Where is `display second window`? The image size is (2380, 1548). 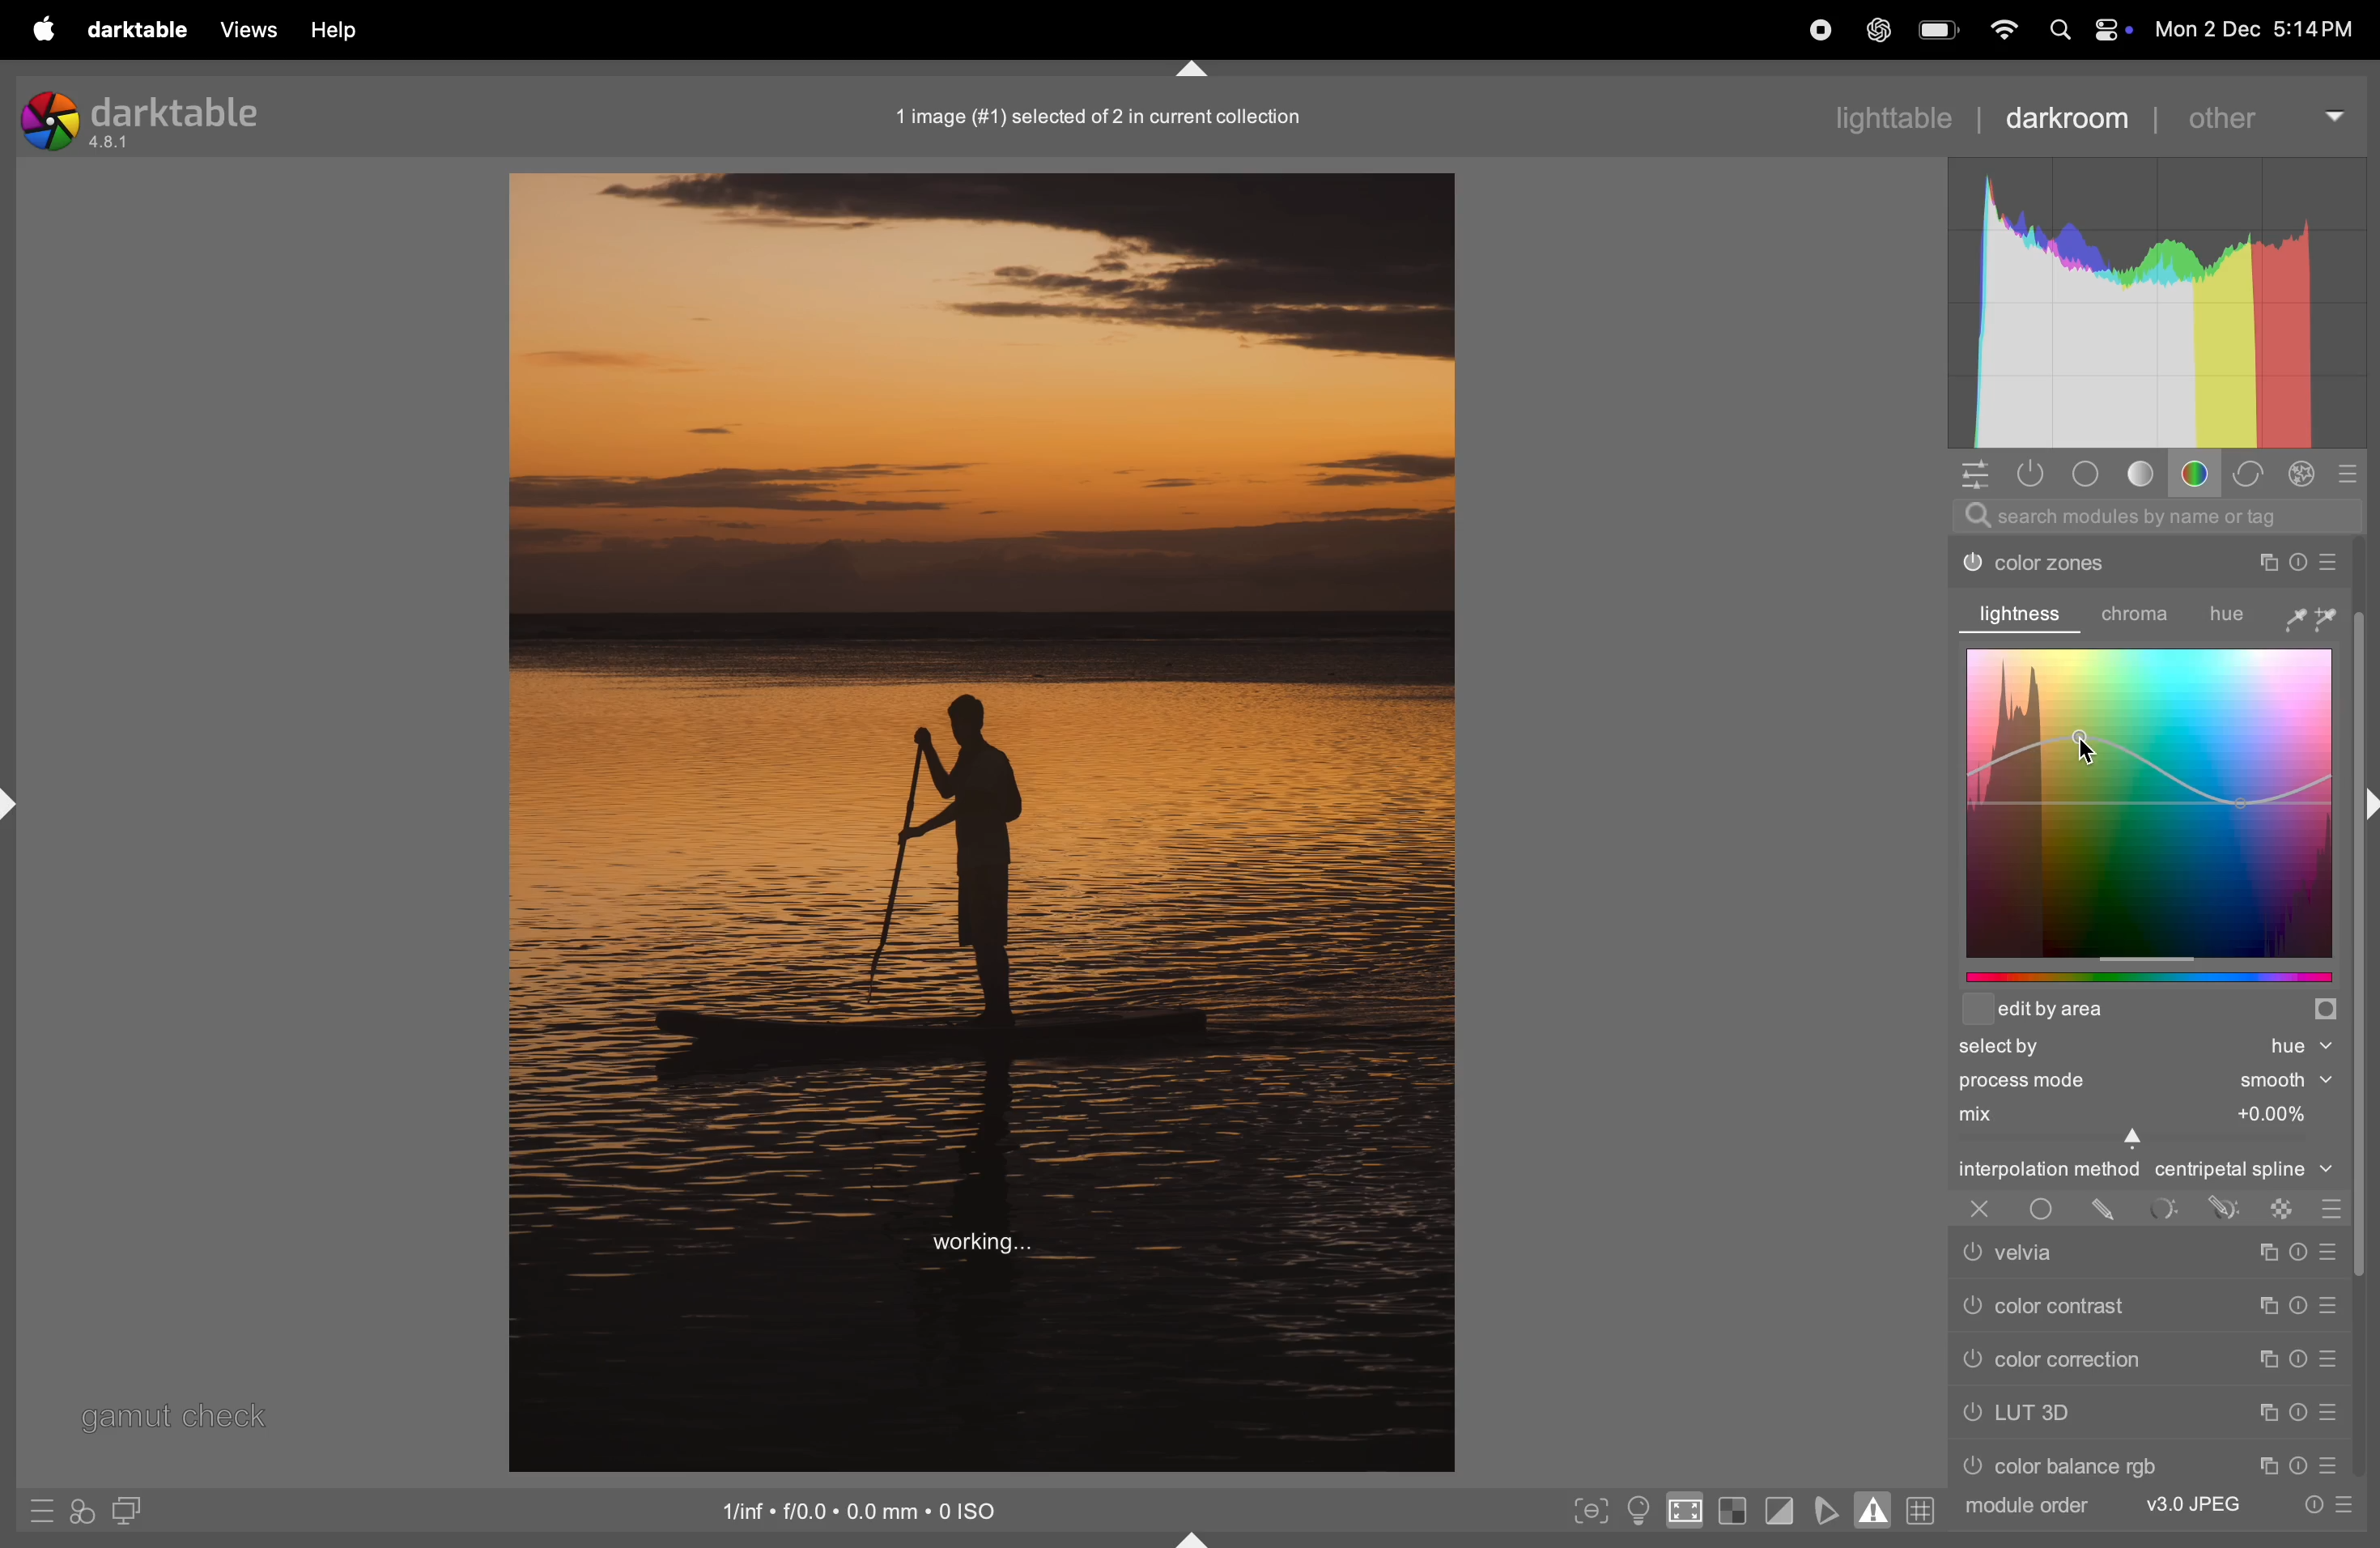
display second window is located at coordinates (131, 1513).